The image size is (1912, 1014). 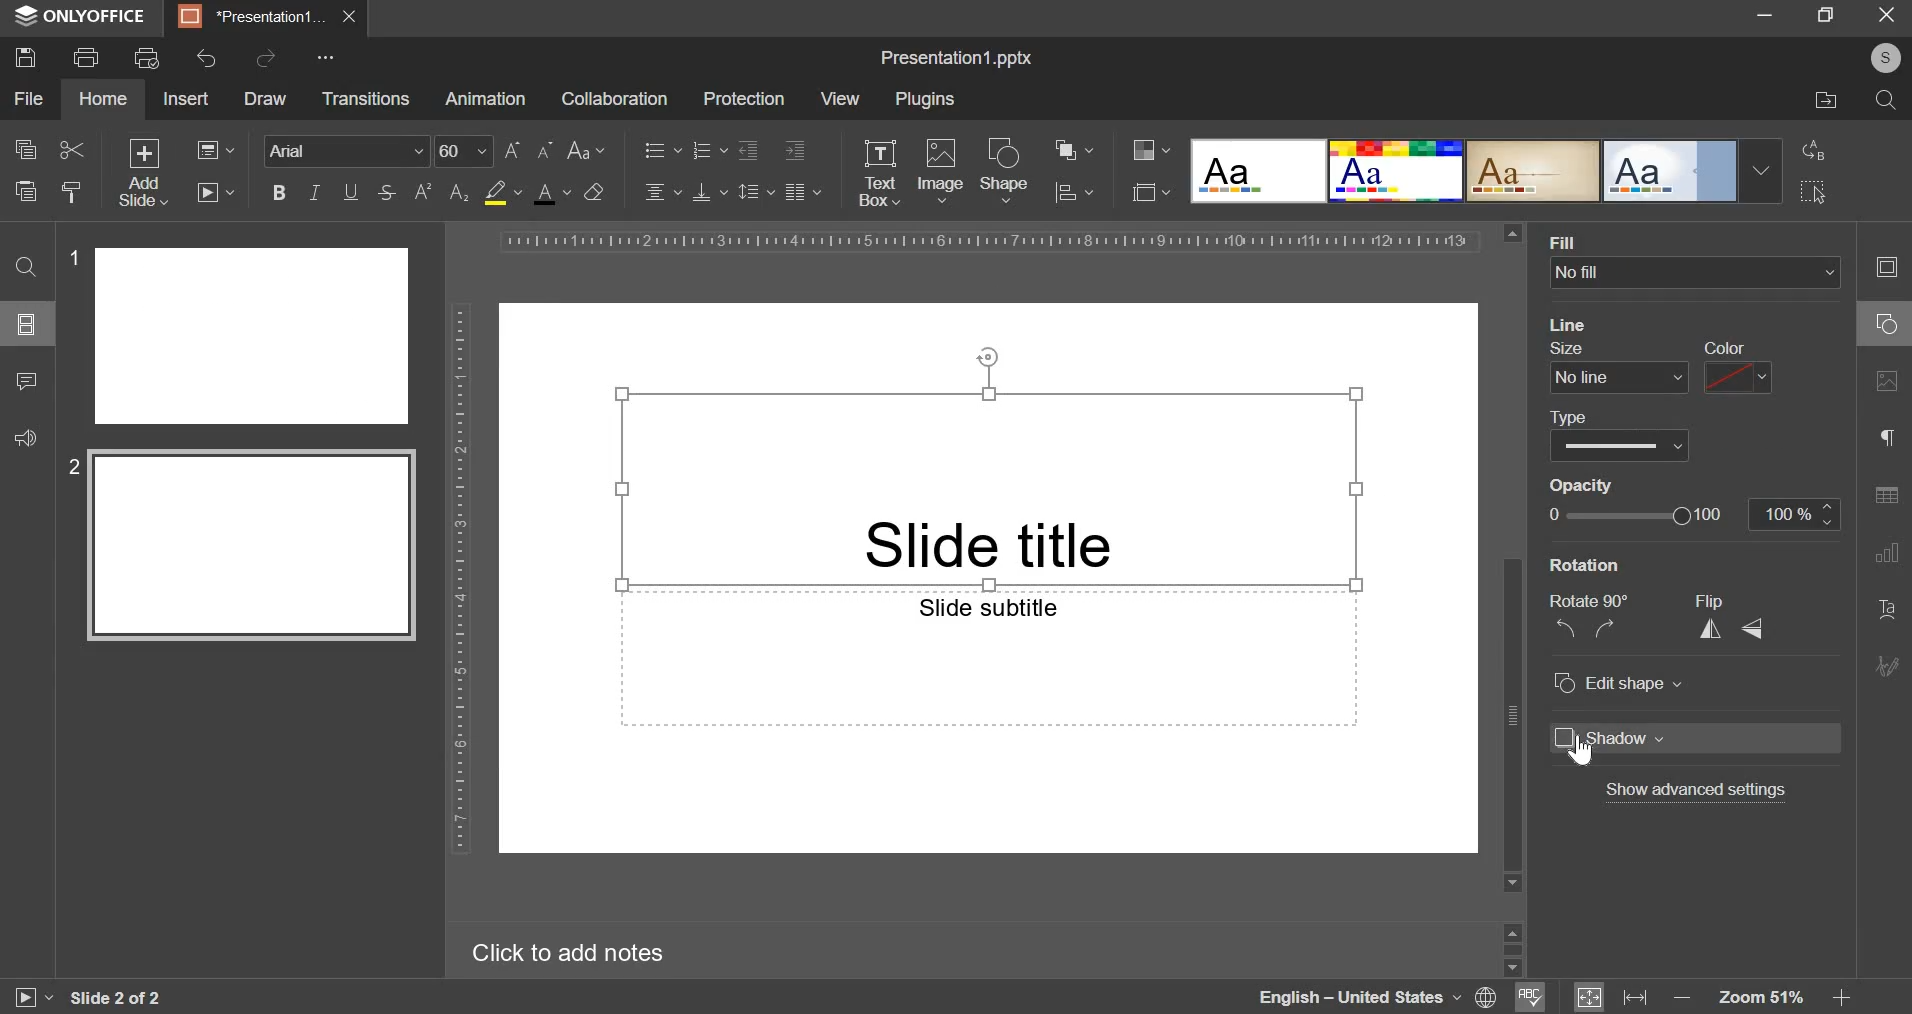 What do you see at coordinates (28, 99) in the screenshot?
I see `file` at bounding box center [28, 99].